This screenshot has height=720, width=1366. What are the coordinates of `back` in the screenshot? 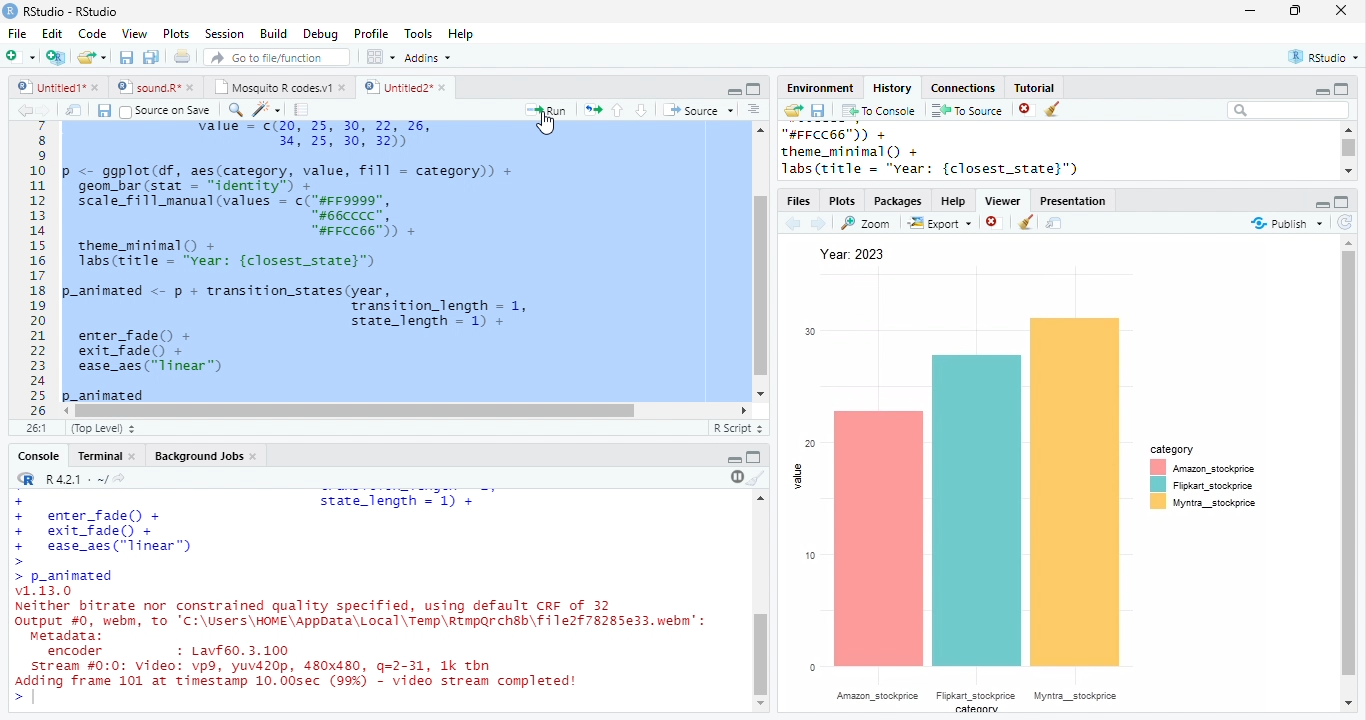 It's located at (23, 110).